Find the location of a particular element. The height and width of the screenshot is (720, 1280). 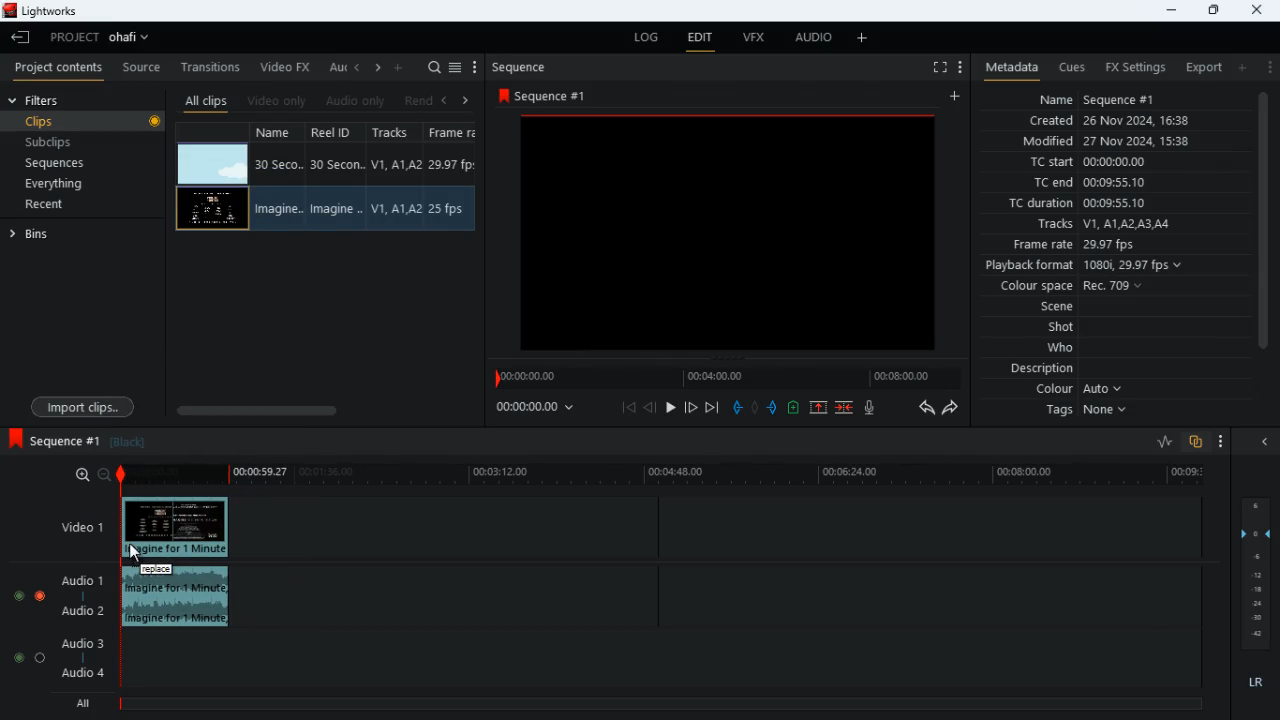

close is located at coordinates (1262, 441).